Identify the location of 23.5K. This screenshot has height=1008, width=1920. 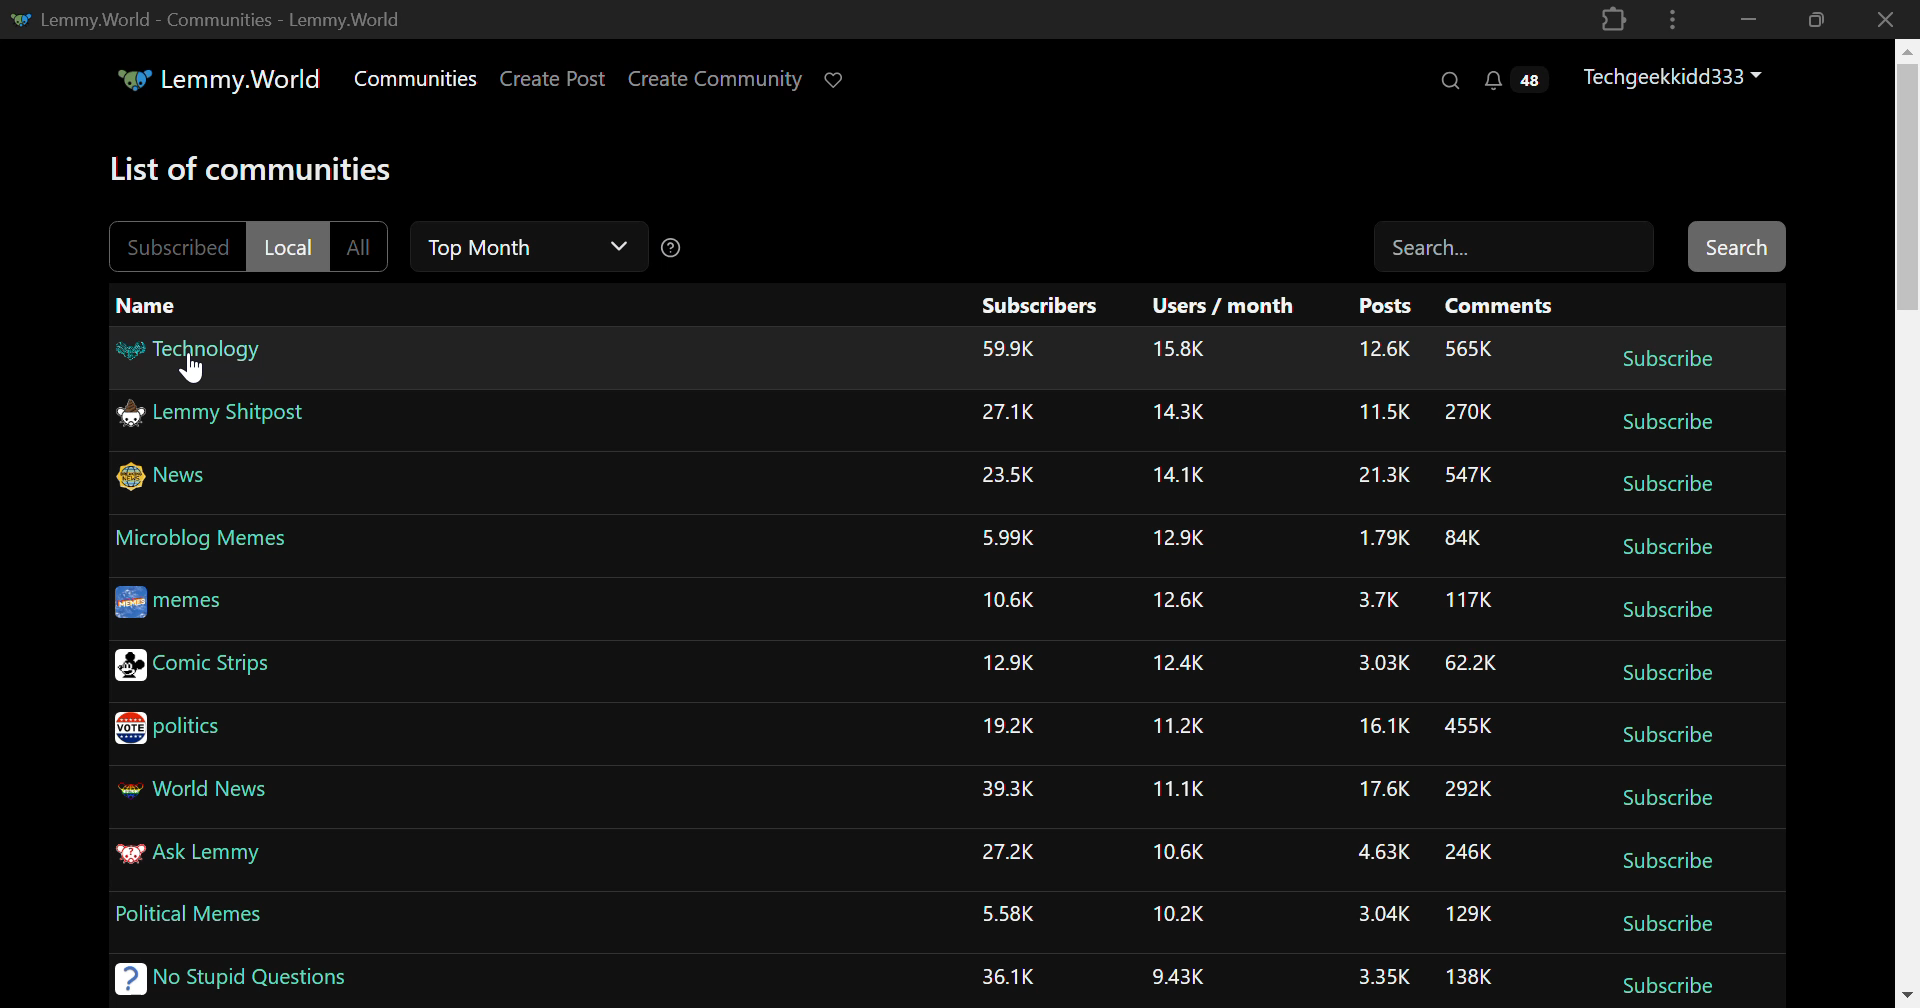
(1006, 474).